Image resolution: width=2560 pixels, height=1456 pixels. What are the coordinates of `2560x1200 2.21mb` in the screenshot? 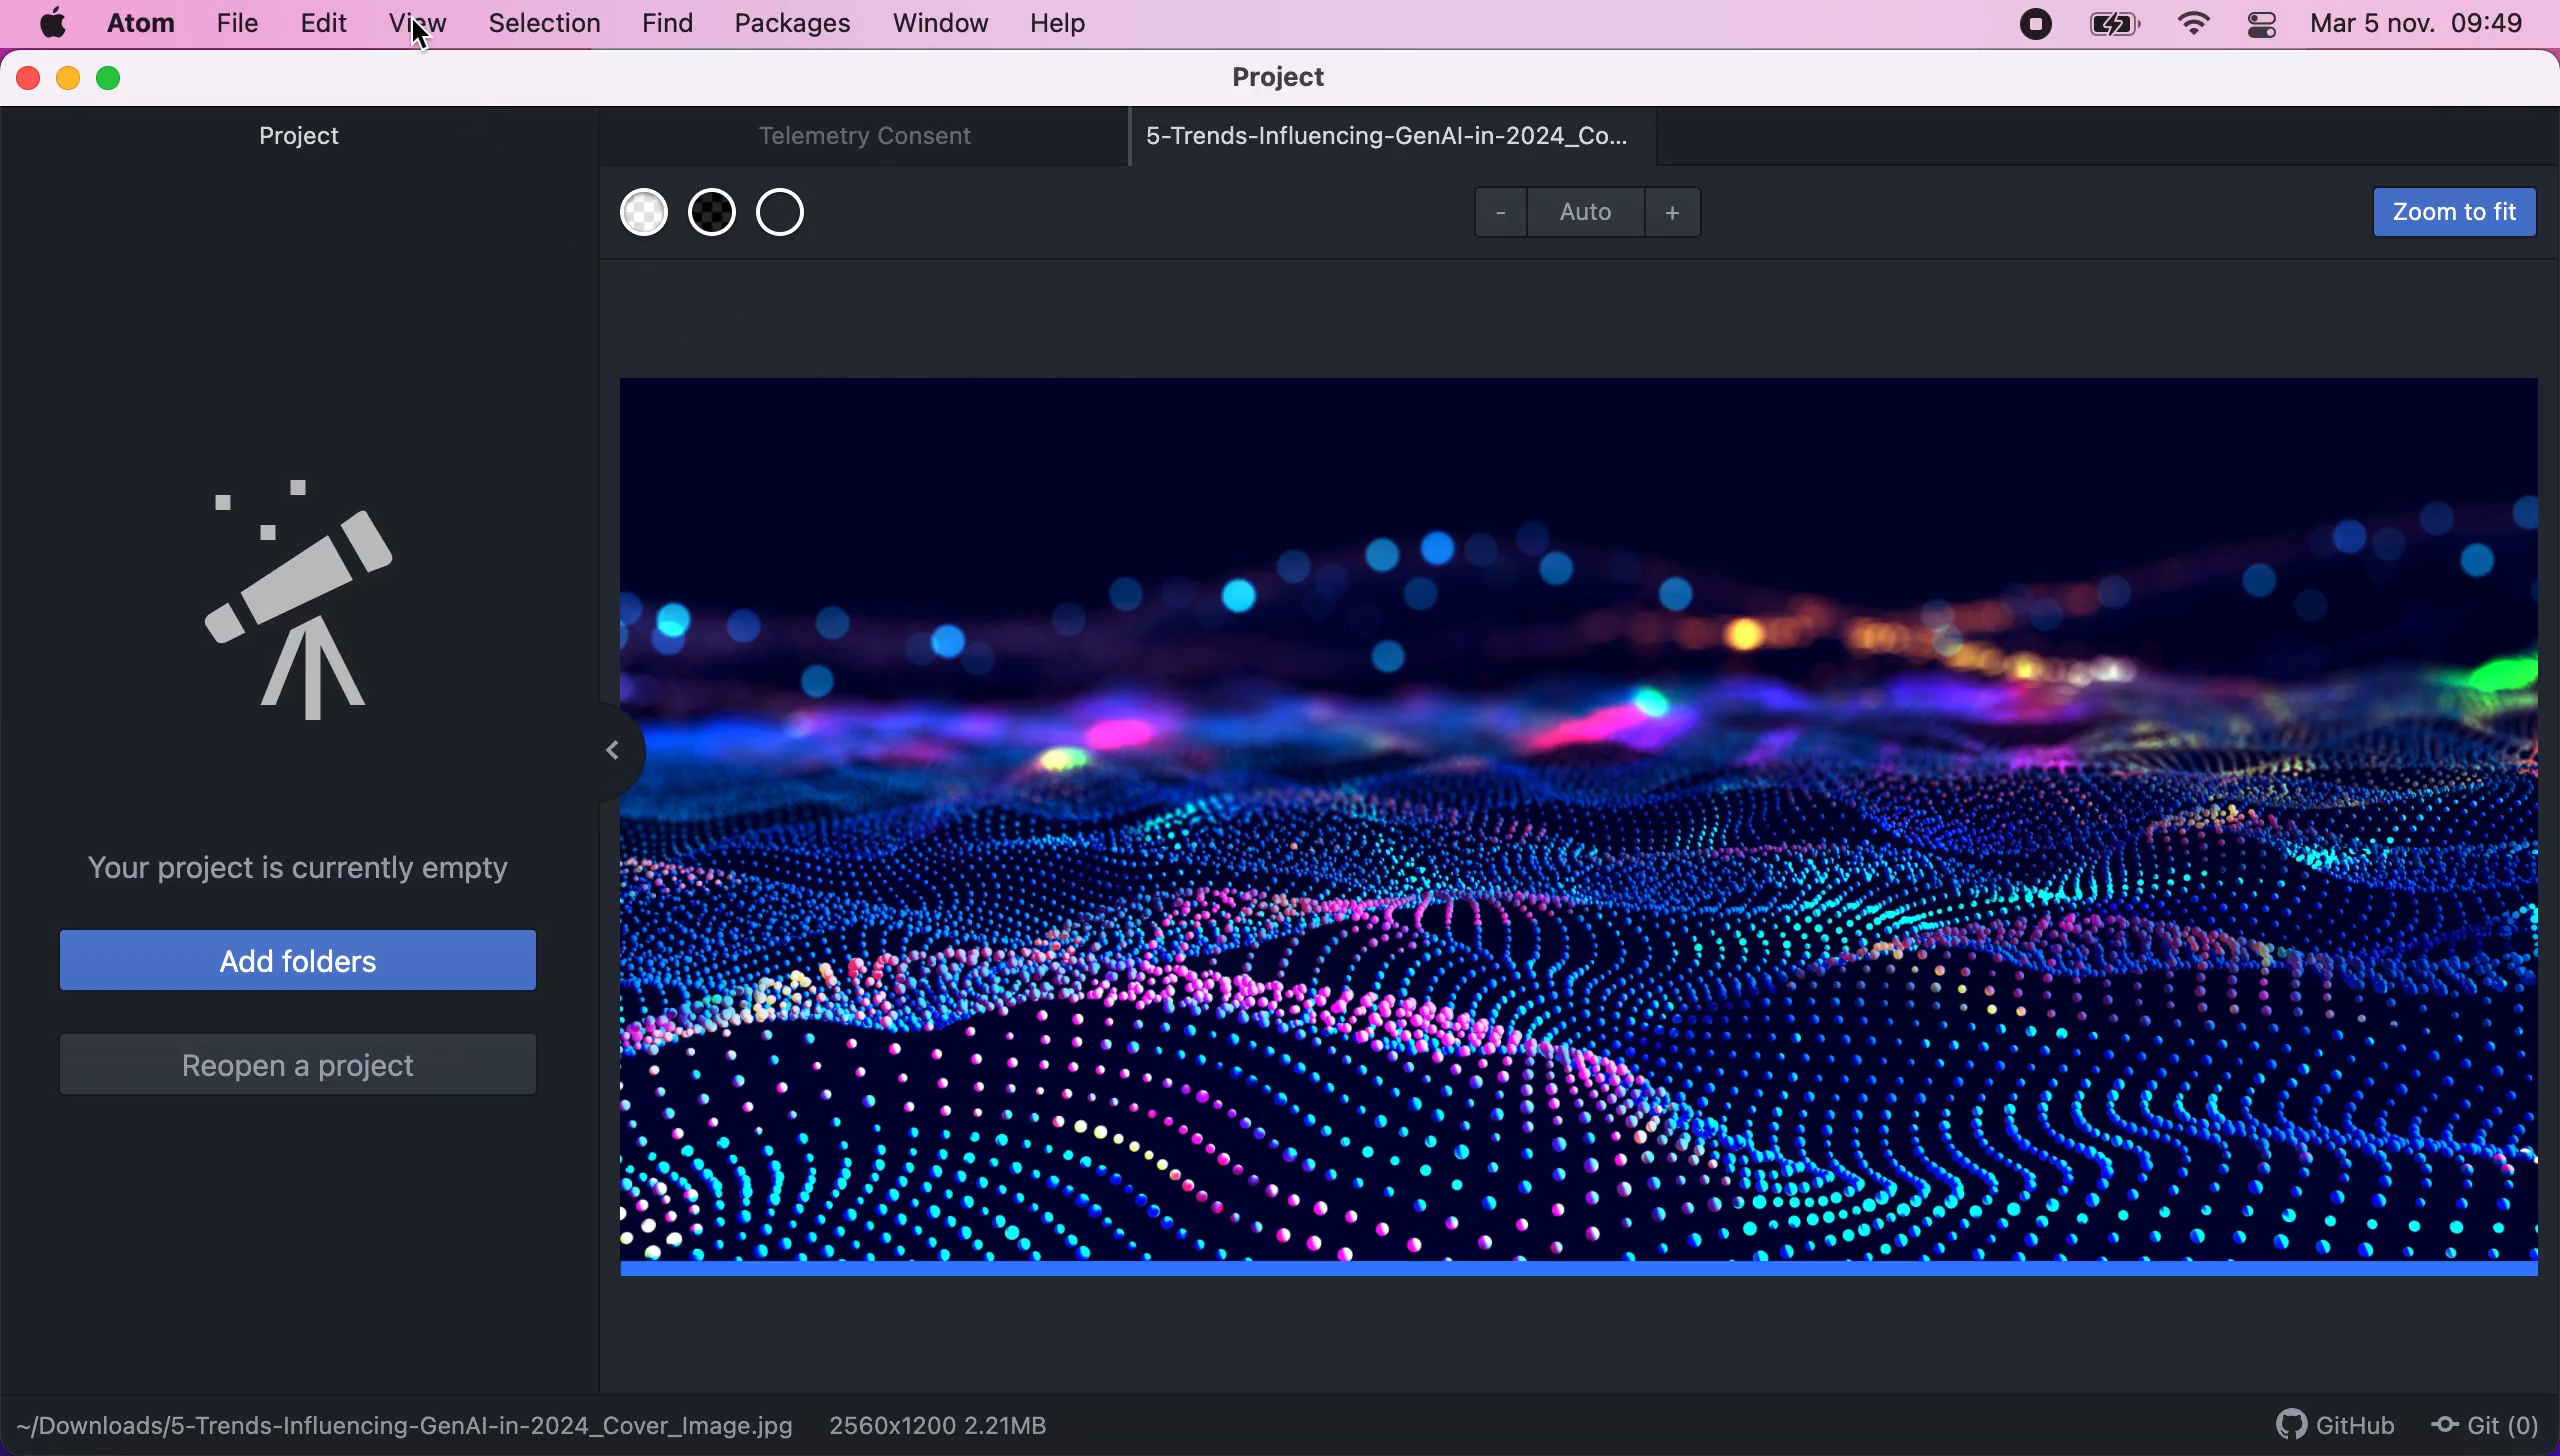 It's located at (958, 1424).